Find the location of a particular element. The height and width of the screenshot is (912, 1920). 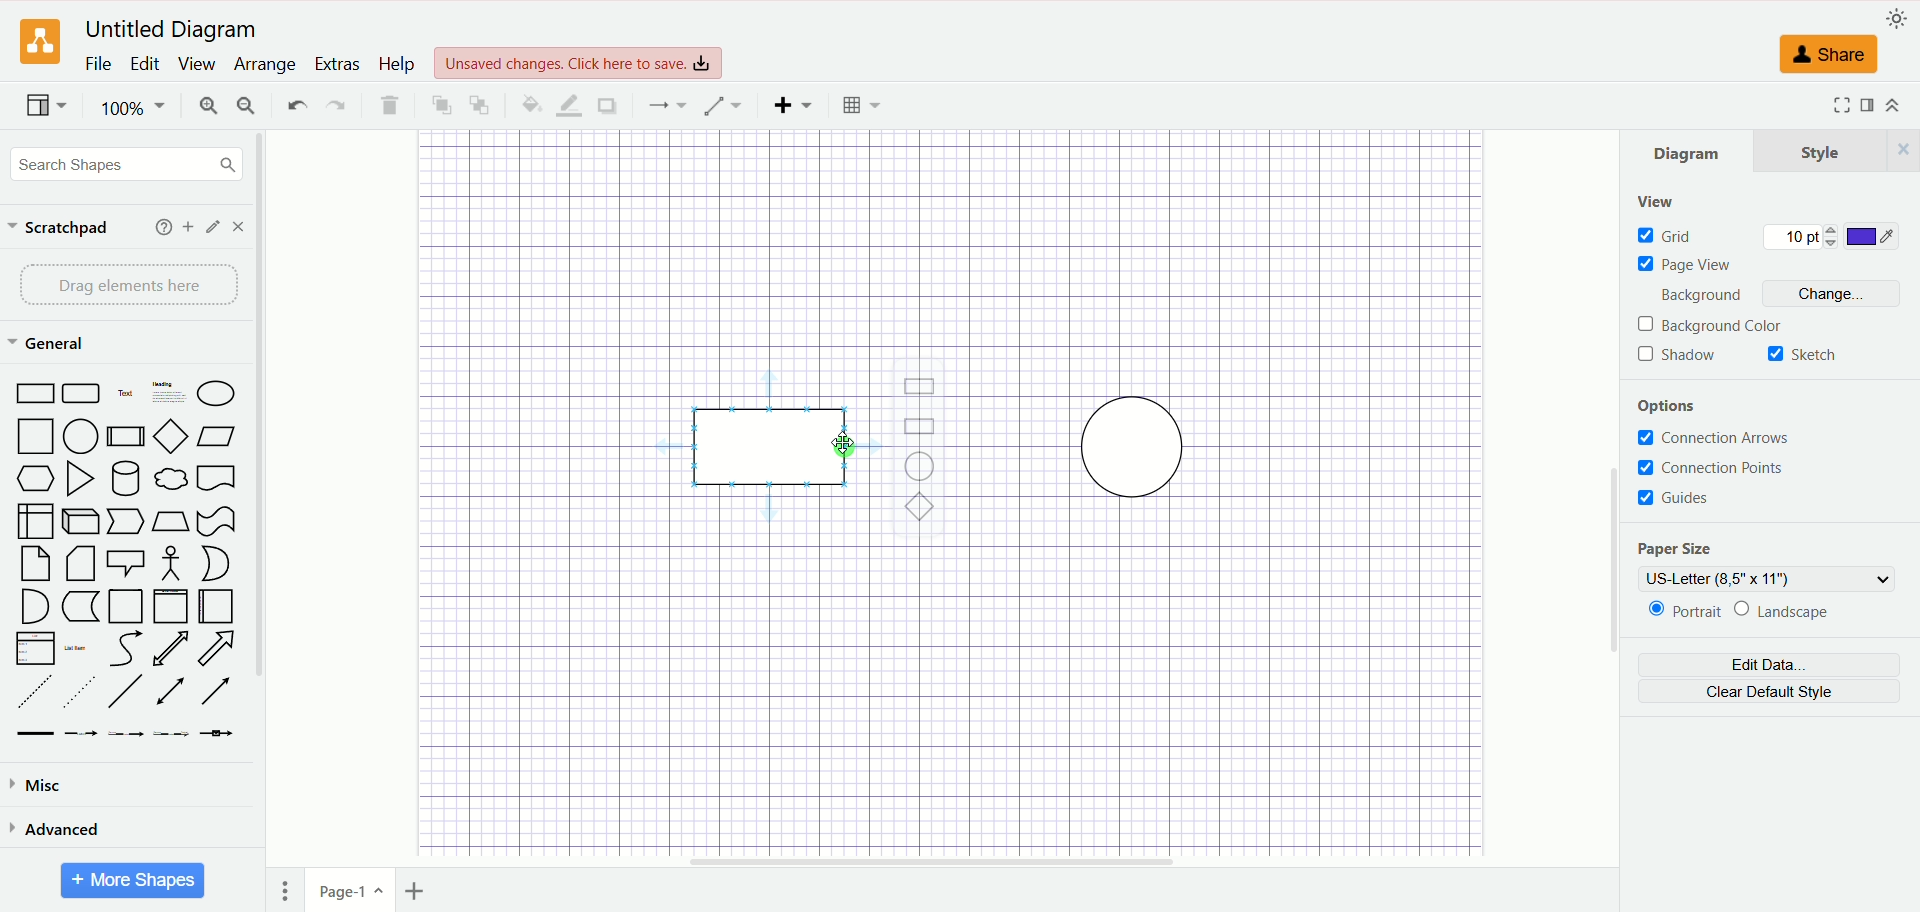

Arrow is located at coordinates (223, 649).